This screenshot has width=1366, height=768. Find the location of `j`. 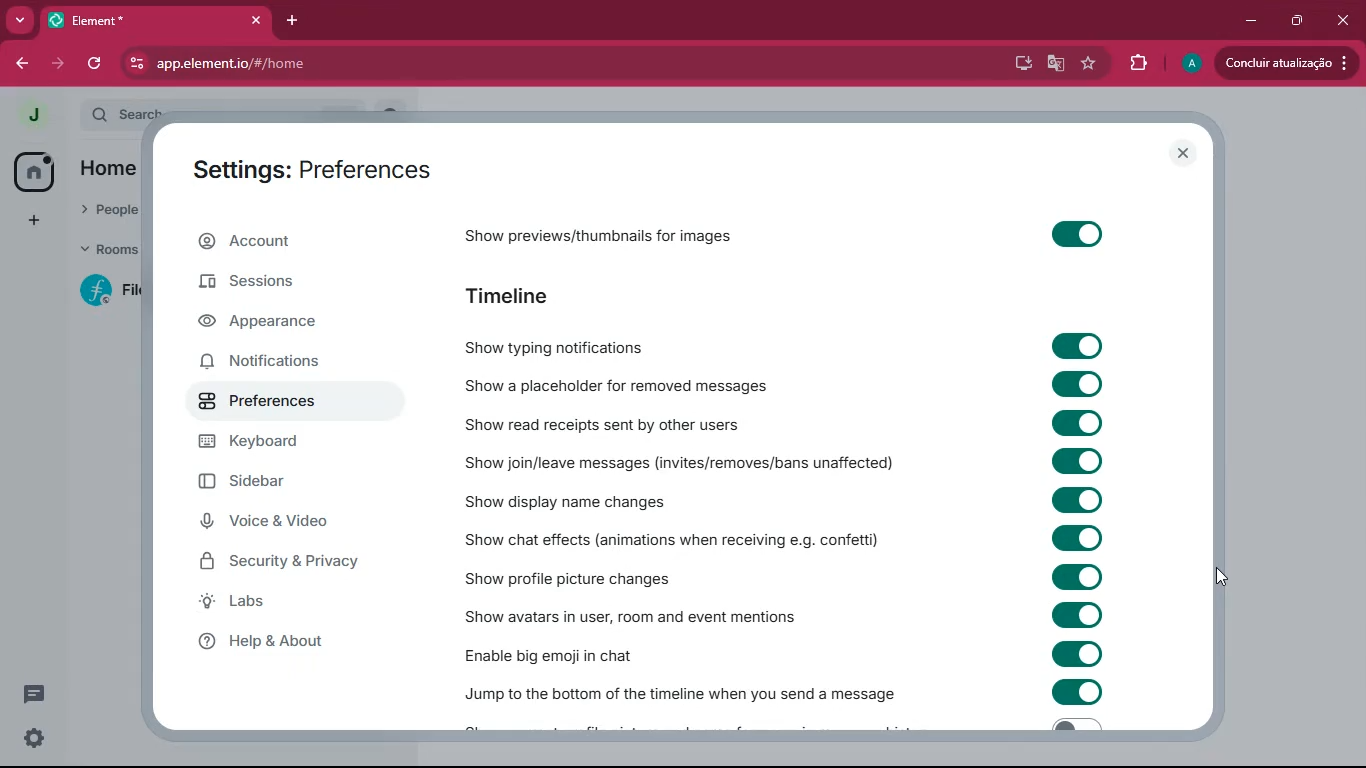

j is located at coordinates (30, 117).